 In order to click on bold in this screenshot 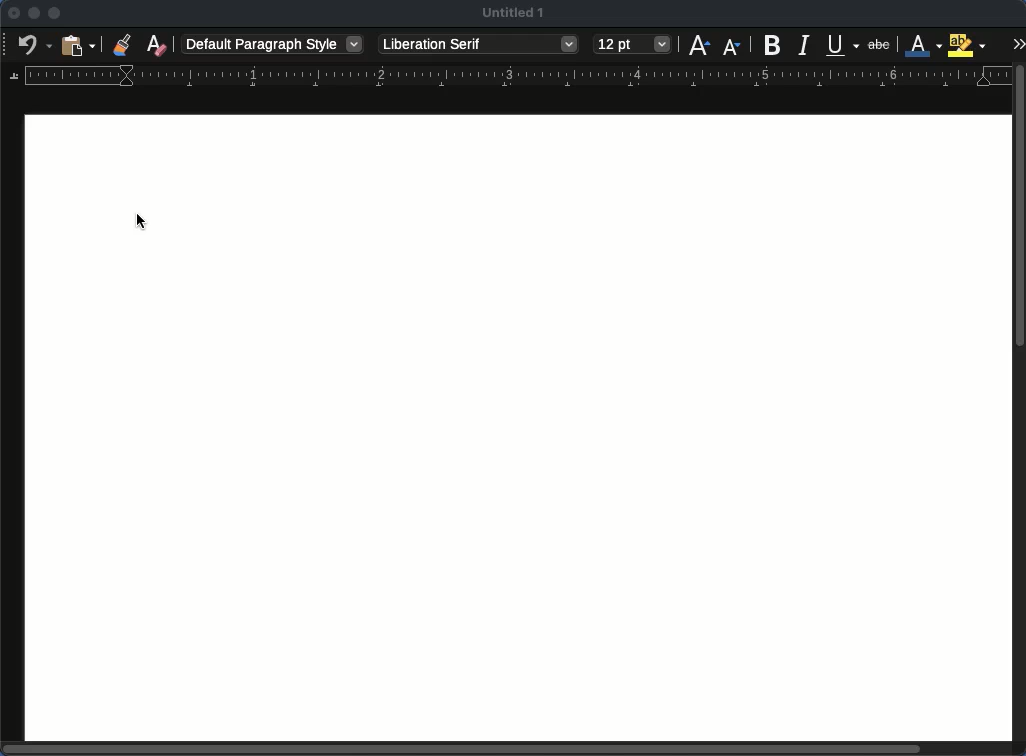, I will do `click(772, 44)`.